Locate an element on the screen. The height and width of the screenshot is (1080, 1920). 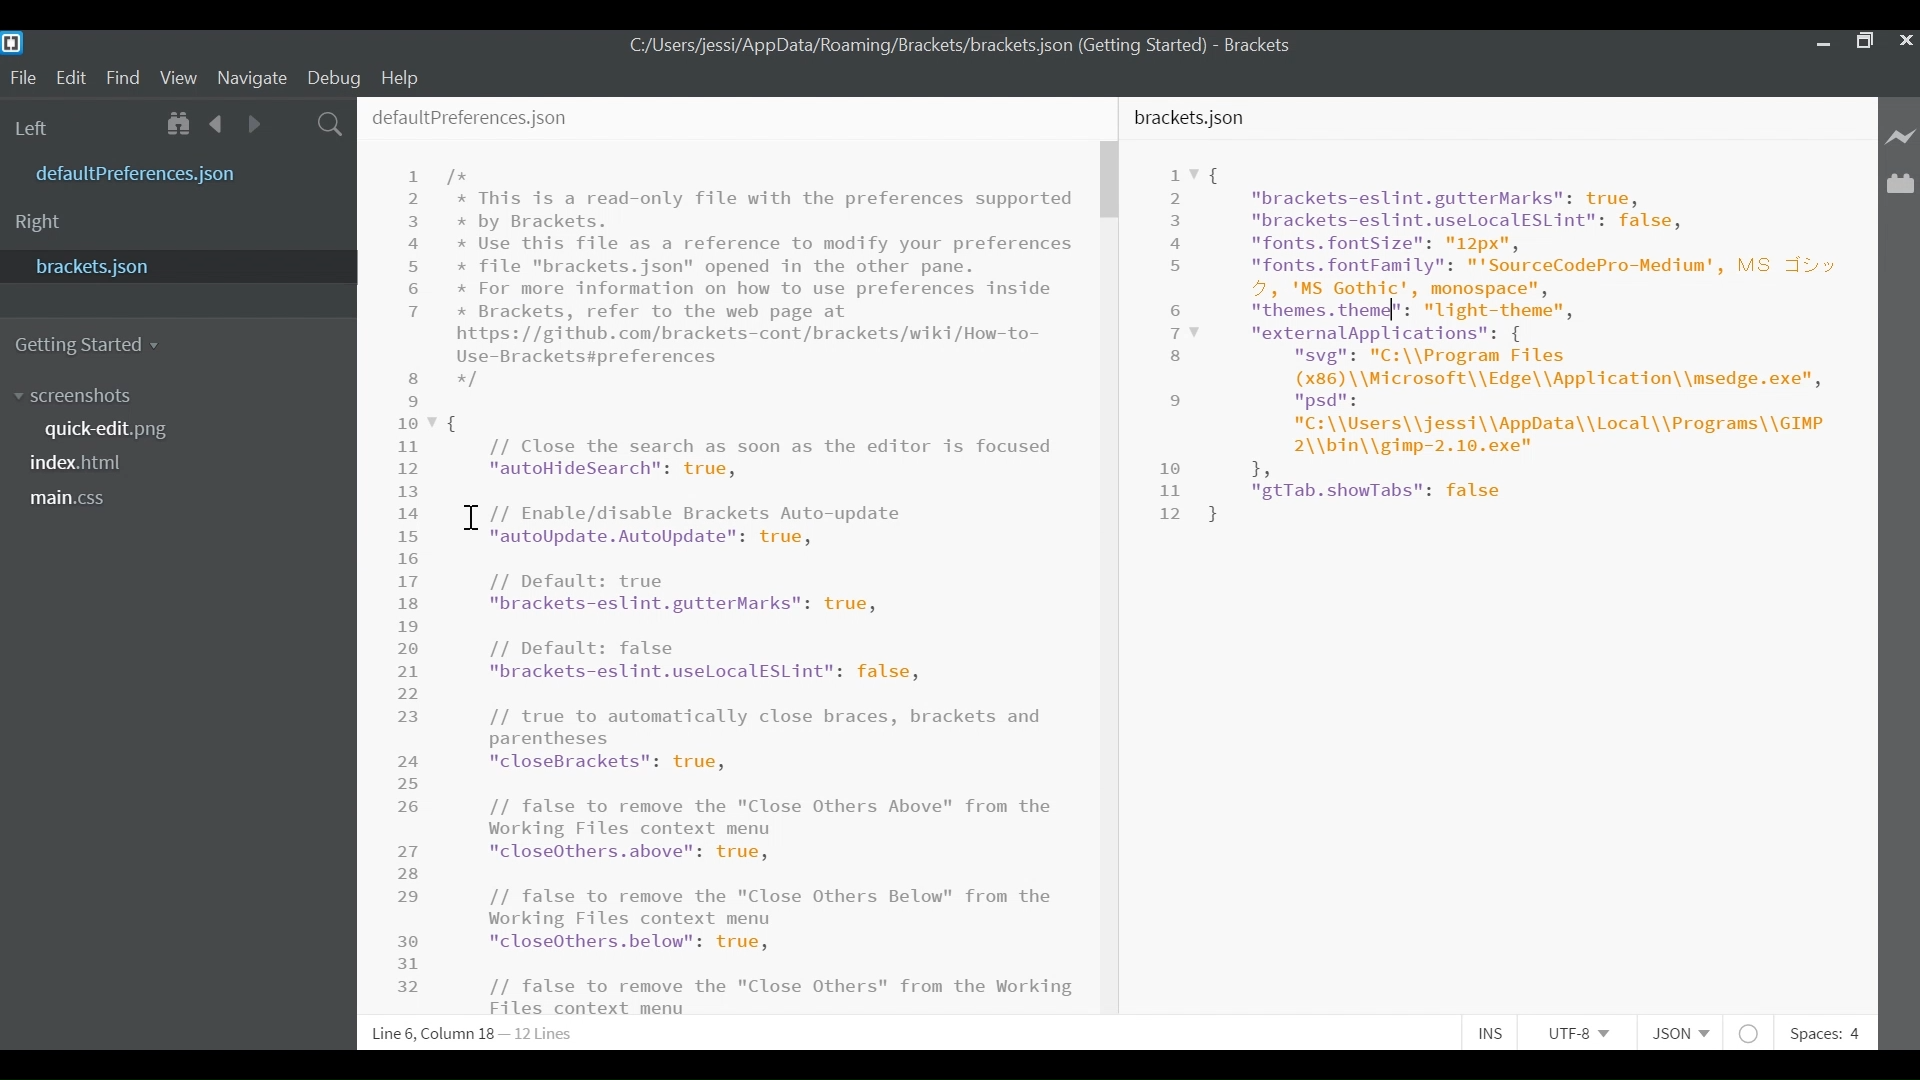
quickedit.png is located at coordinates (117, 428).